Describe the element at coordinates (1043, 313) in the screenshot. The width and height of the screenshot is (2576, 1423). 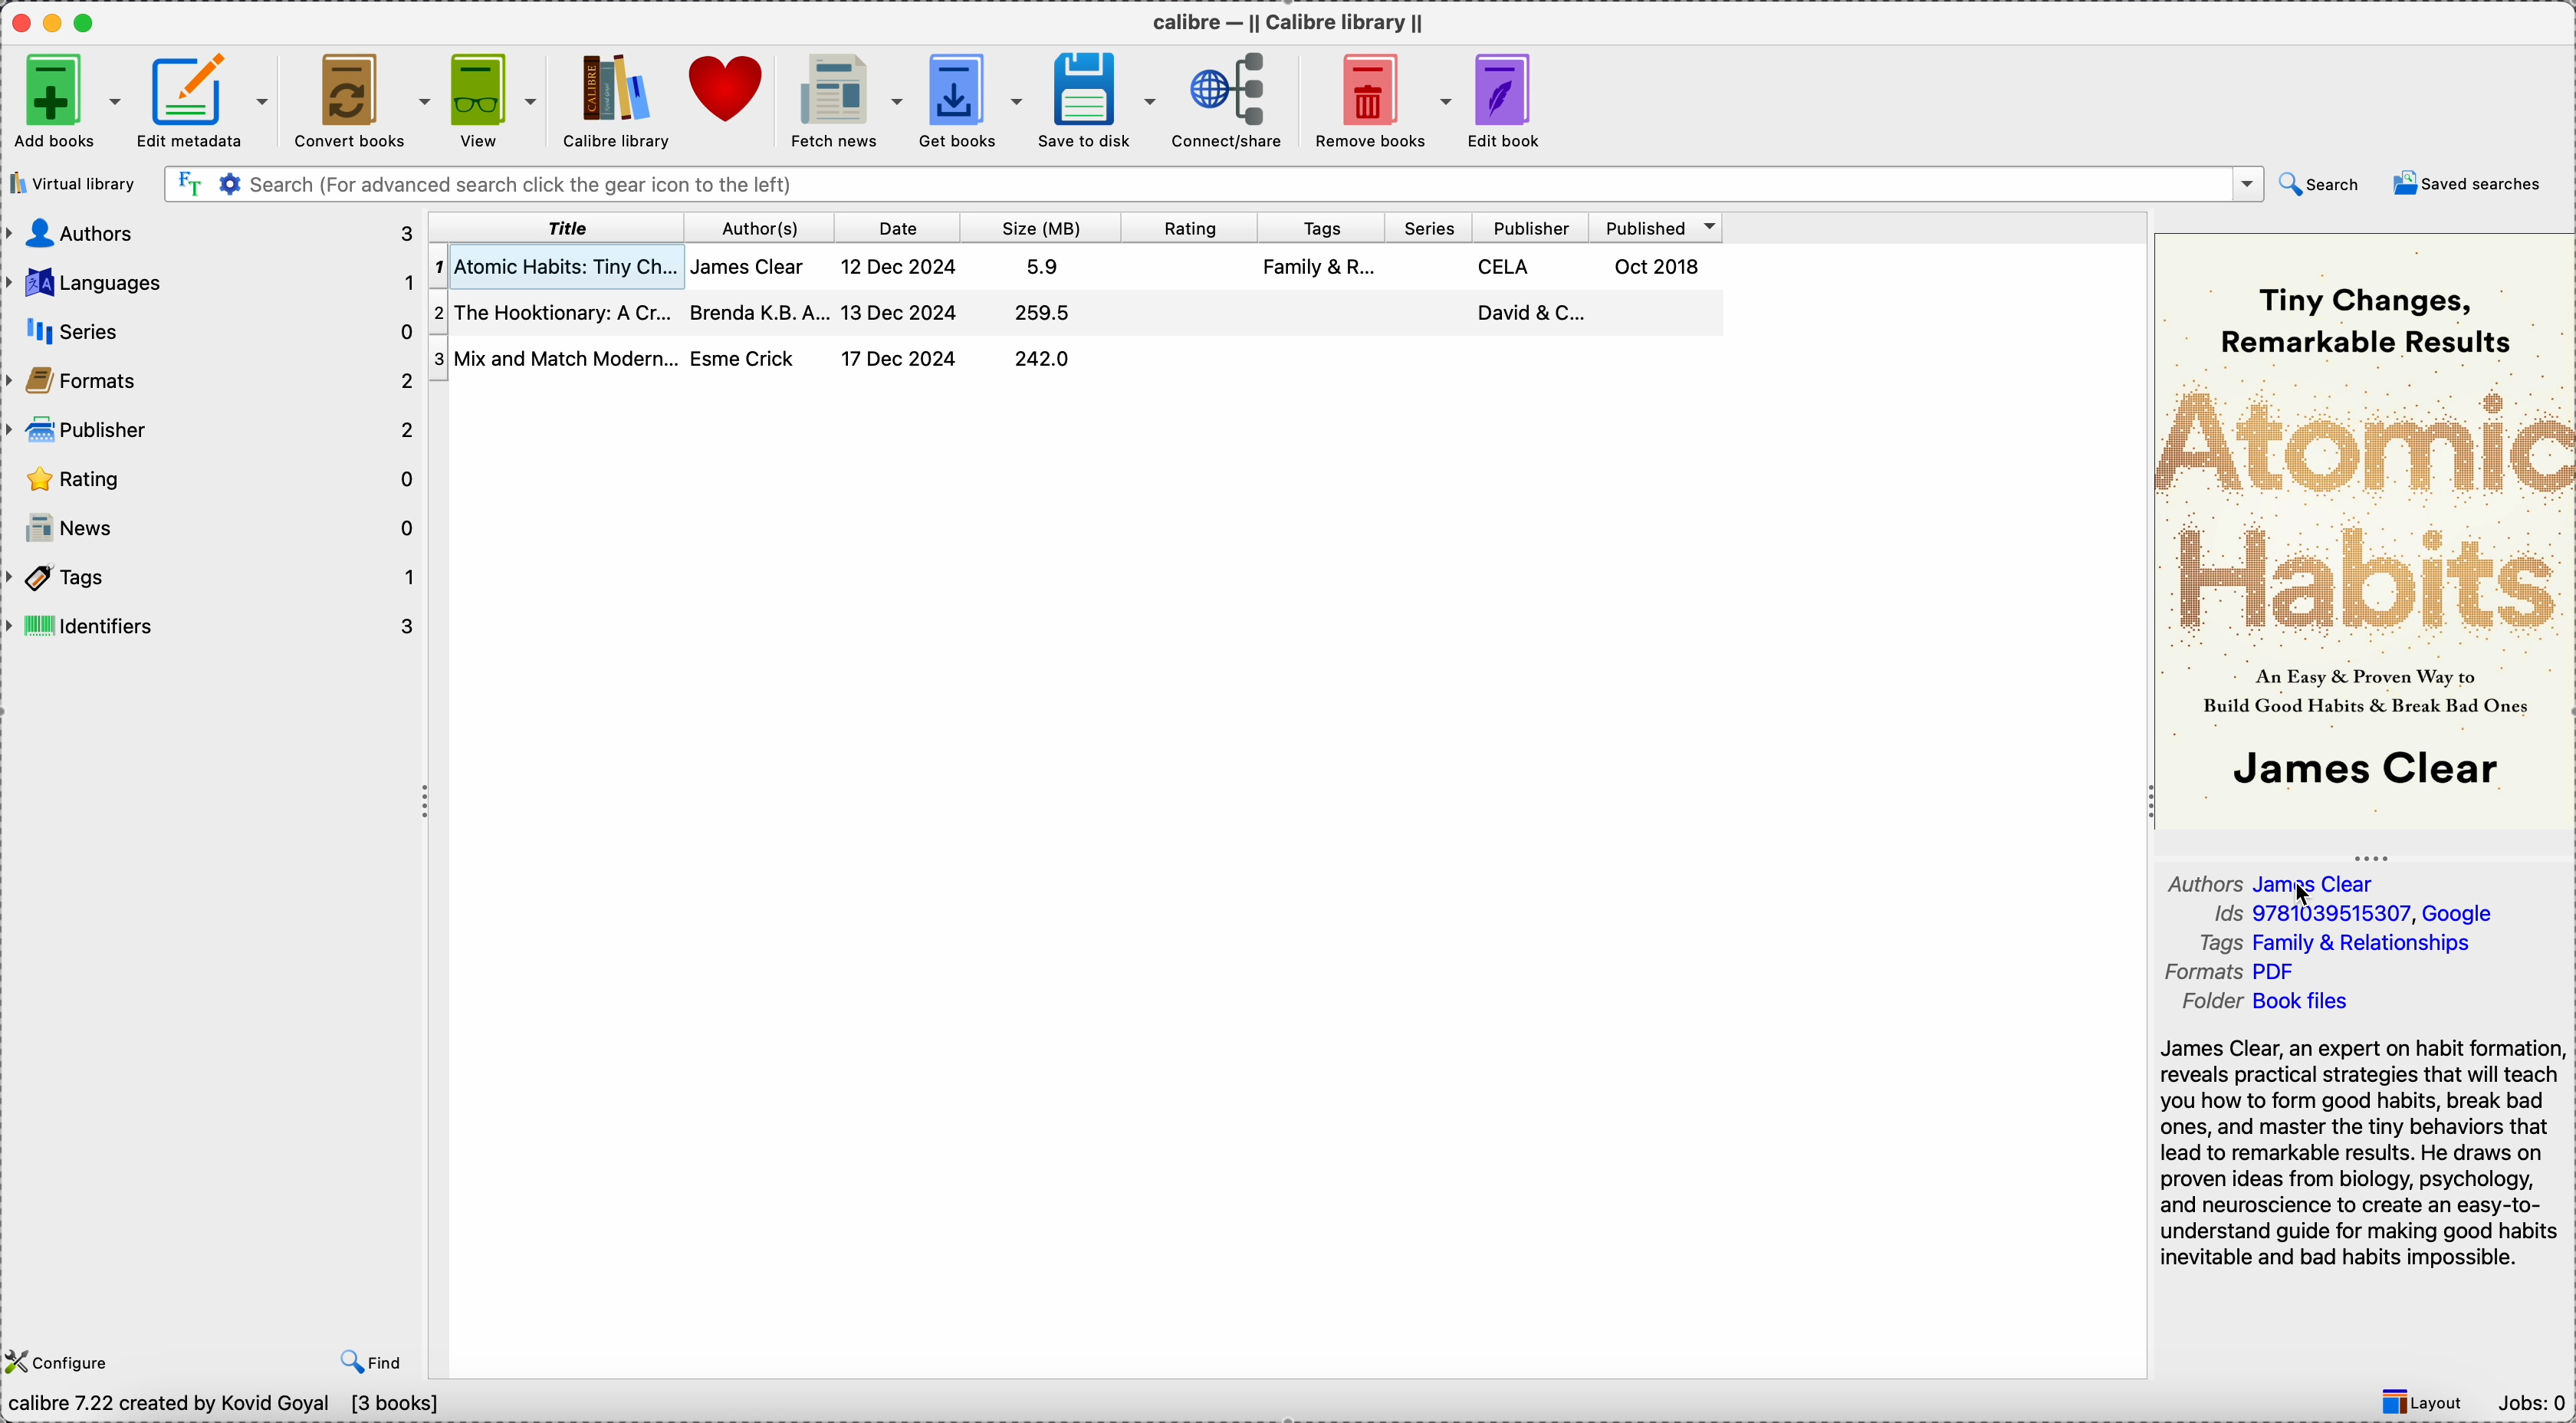
I see `259.5` at that location.